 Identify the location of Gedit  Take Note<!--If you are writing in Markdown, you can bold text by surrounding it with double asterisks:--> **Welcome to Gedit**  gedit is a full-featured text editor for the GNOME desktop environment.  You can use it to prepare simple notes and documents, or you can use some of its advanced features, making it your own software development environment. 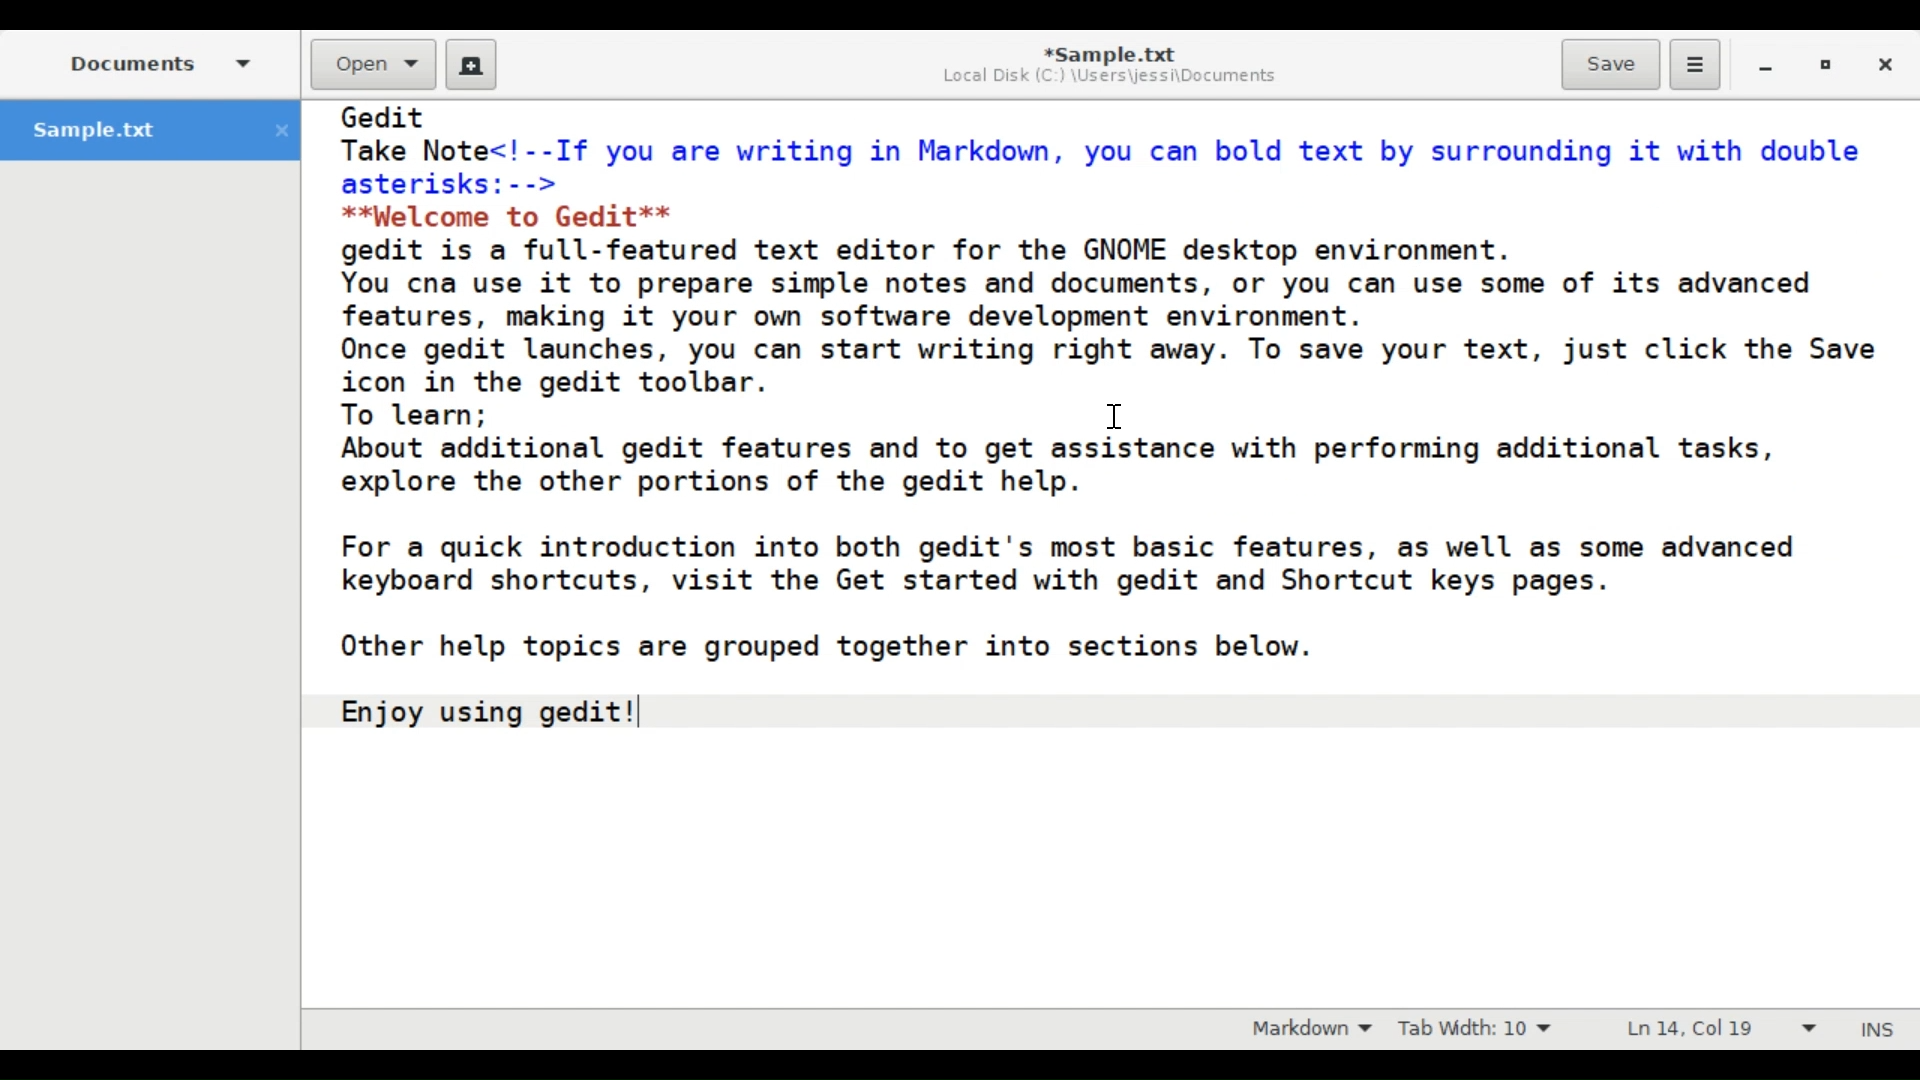
(1107, 552).